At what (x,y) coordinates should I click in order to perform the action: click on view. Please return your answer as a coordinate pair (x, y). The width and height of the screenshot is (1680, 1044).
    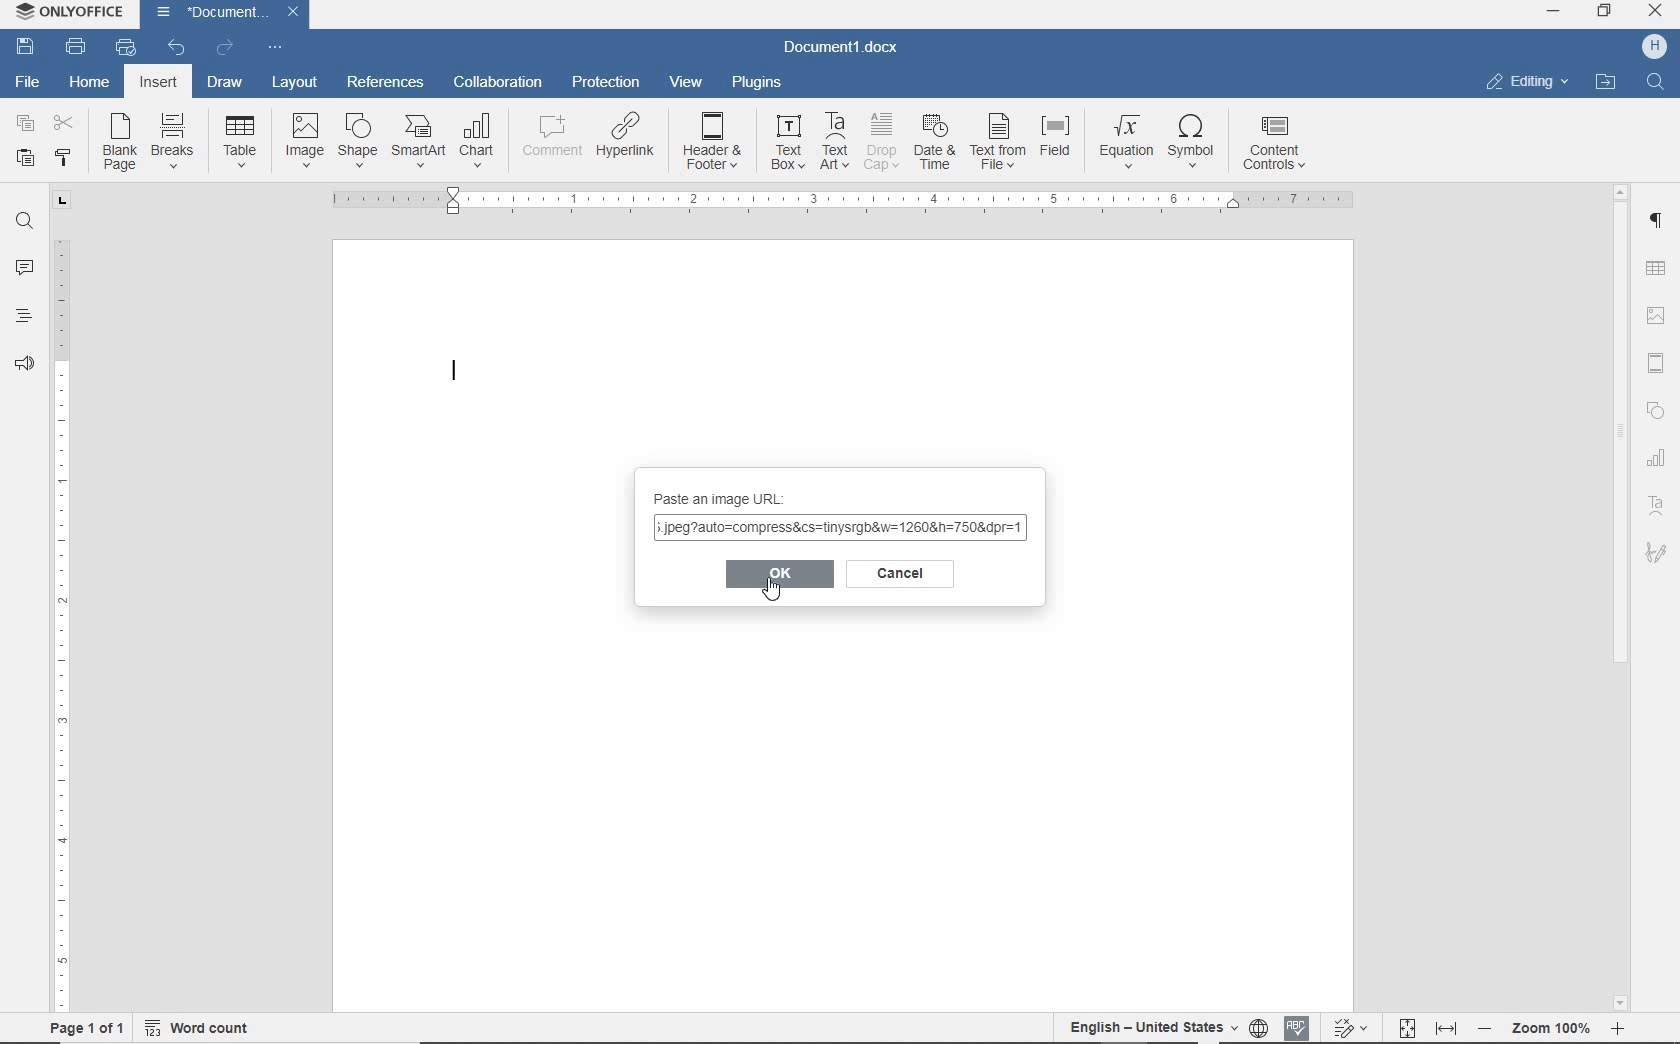
    Looking at the image, I should click on (687, 84).